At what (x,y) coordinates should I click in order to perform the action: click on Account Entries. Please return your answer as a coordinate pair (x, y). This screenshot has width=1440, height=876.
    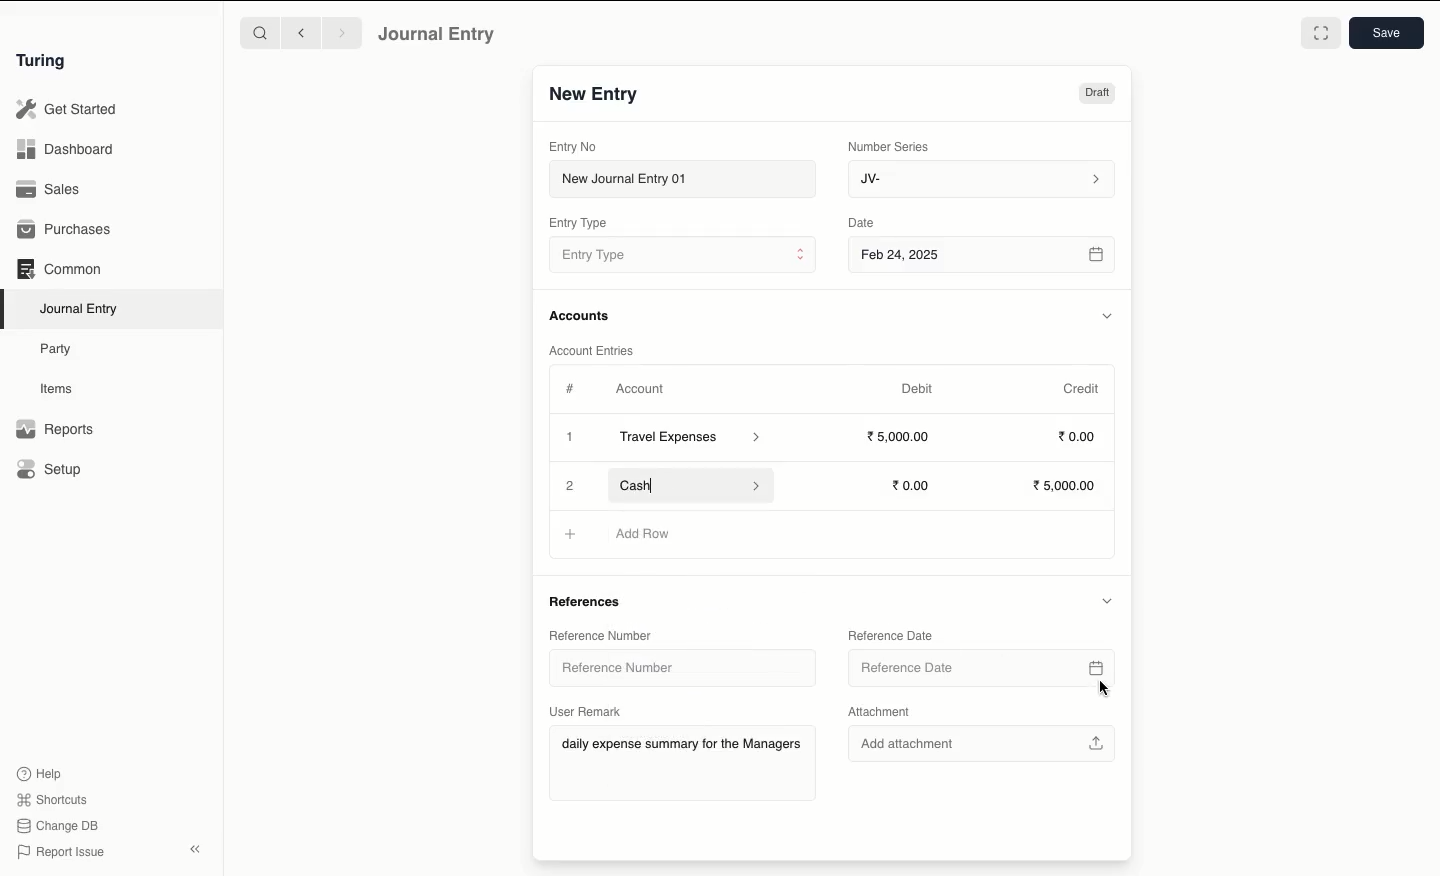
    Looking at the image, I should click on (595, 350).